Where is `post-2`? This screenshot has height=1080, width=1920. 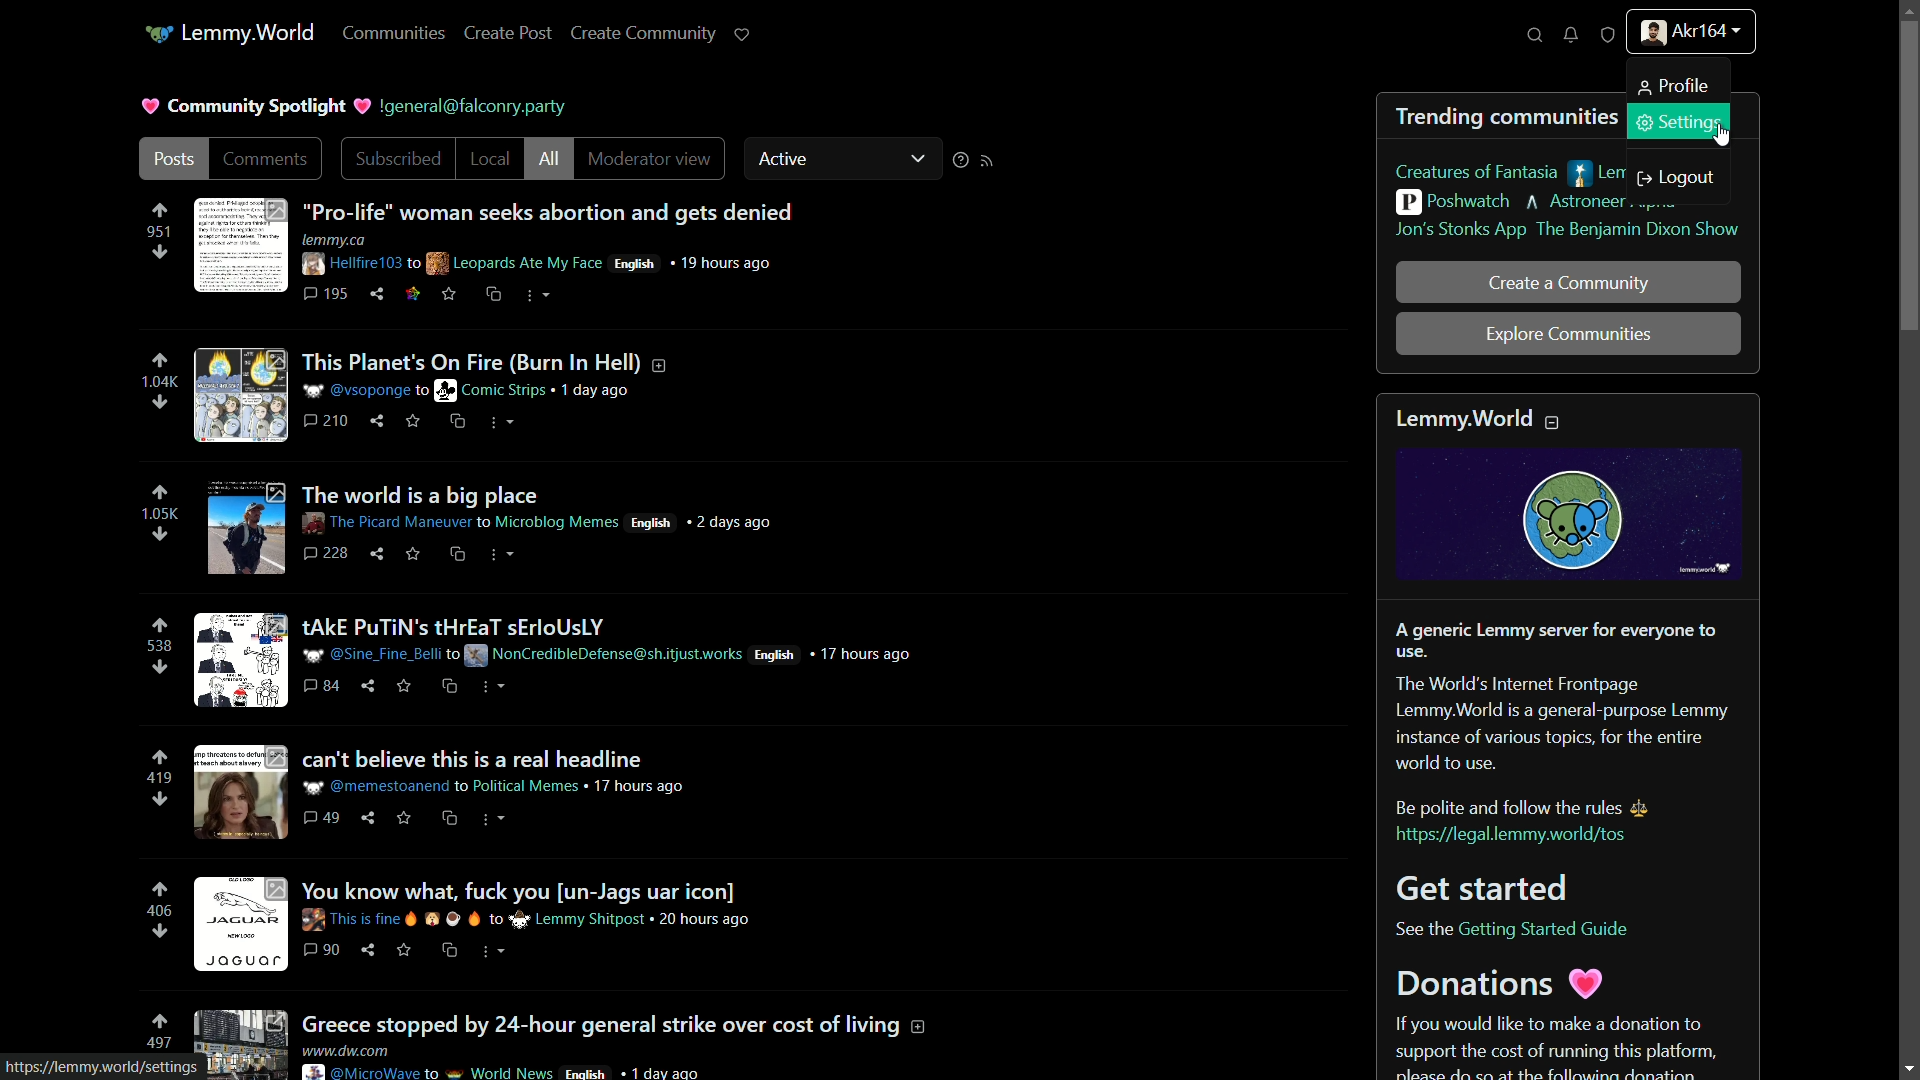
post-2 is located at coordinates (431, 391).